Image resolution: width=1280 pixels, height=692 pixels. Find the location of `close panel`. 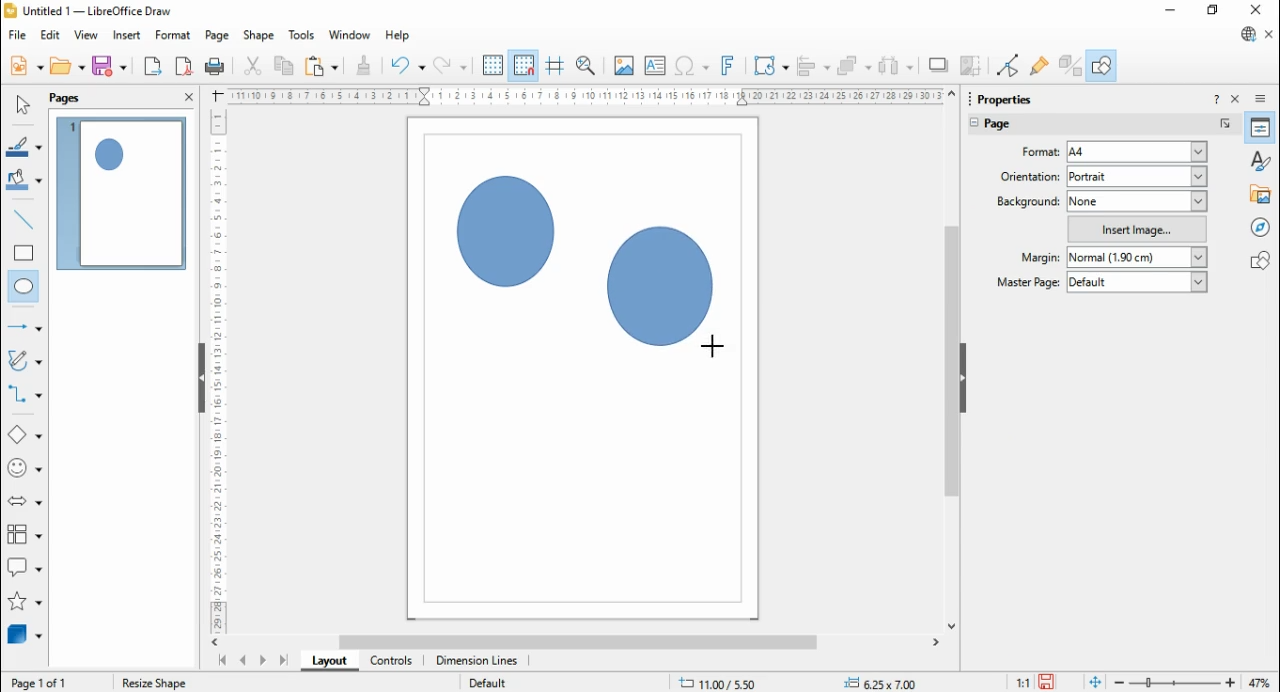

close panel is located at coordinates (189, 96).